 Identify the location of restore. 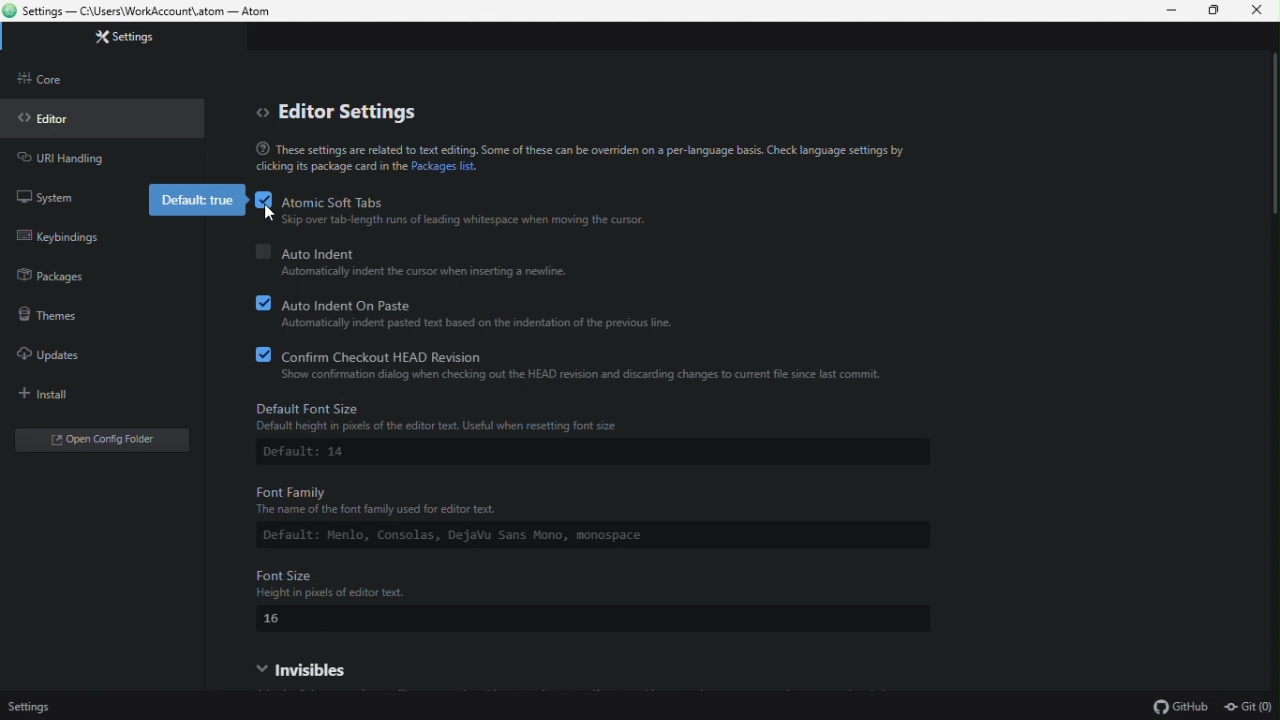
(1215, 12).